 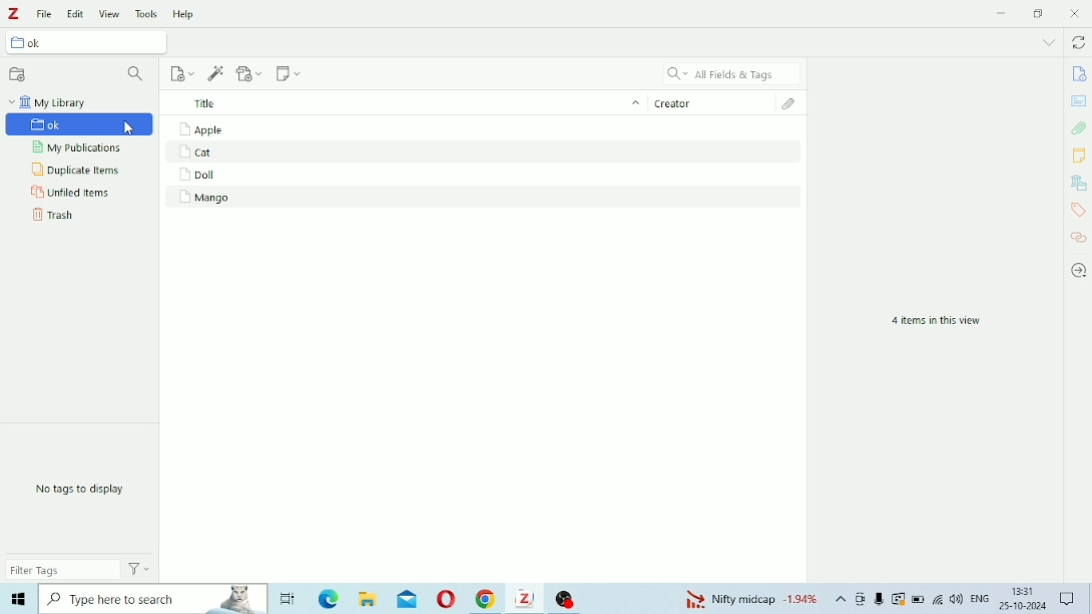 I want to click on Tools, so click(x=147, y=13).